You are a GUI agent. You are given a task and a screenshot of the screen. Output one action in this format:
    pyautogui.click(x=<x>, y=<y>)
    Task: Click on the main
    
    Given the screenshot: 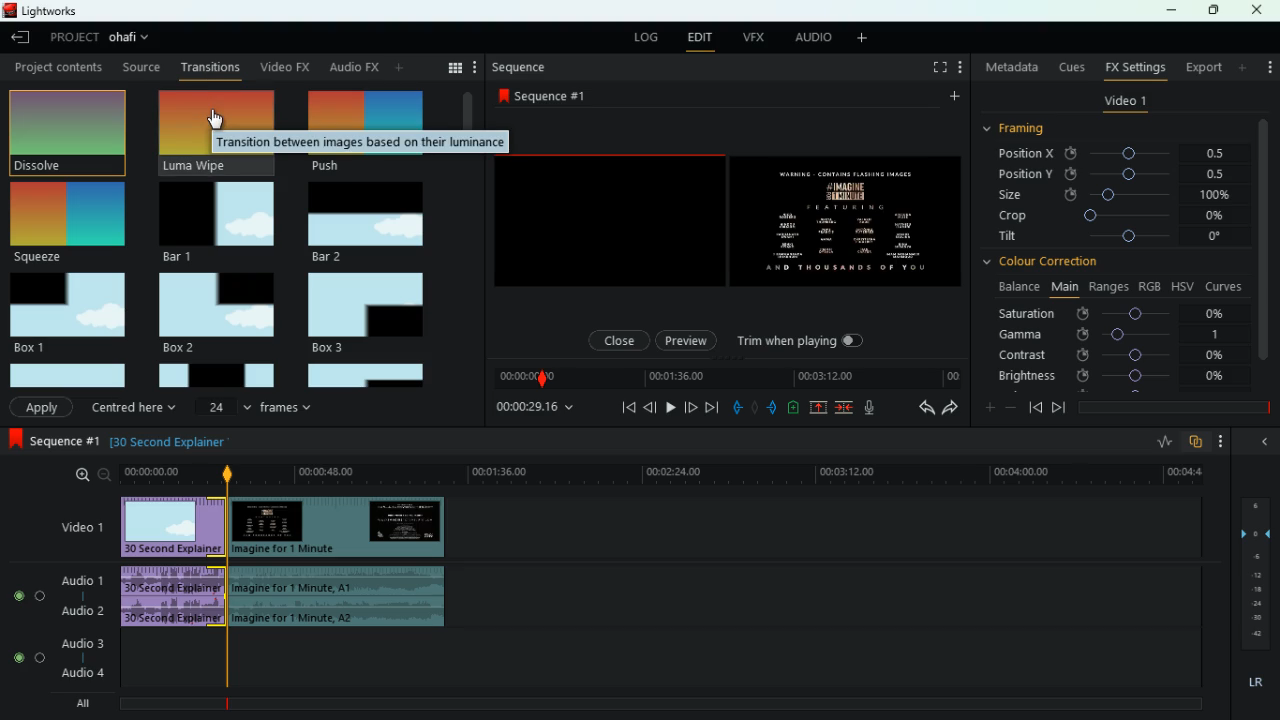 What is the action you would take?
    pyautogui.click(x=1064, y=285)
    